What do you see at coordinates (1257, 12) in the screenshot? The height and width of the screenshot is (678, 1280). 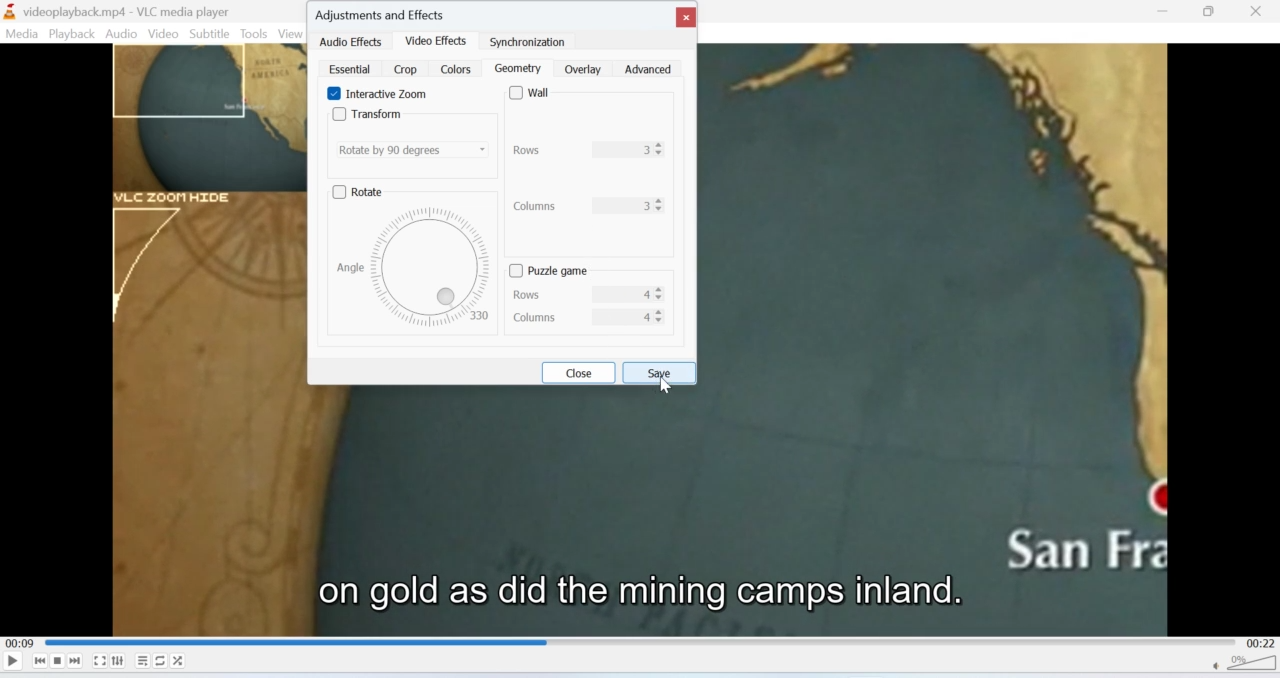 I see `Close` at bounding box center [1257, 12].